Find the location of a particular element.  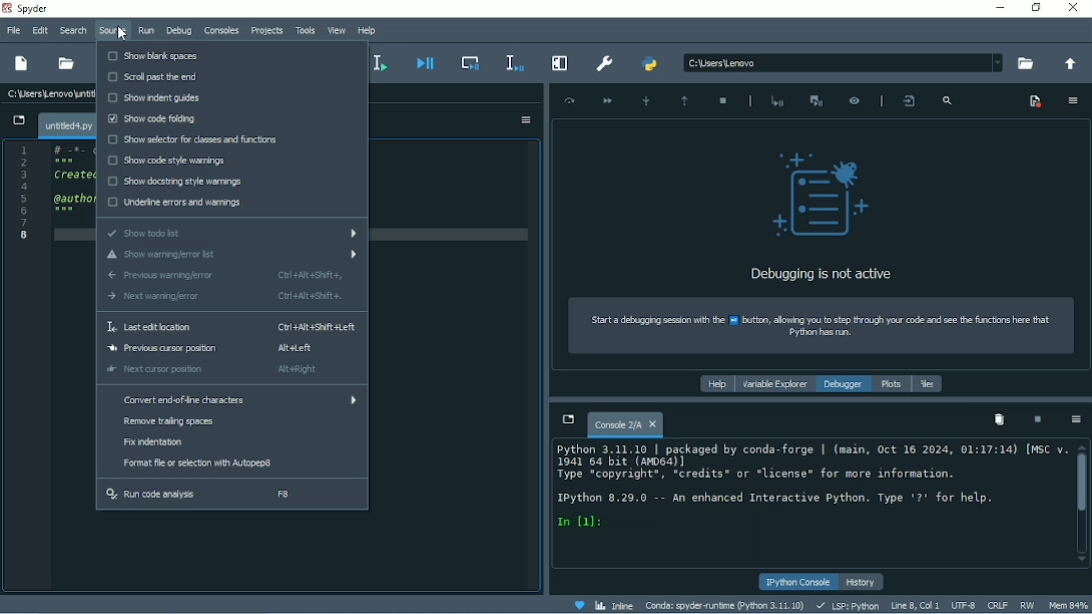

Last edit location is located at coordinates (230, 326).